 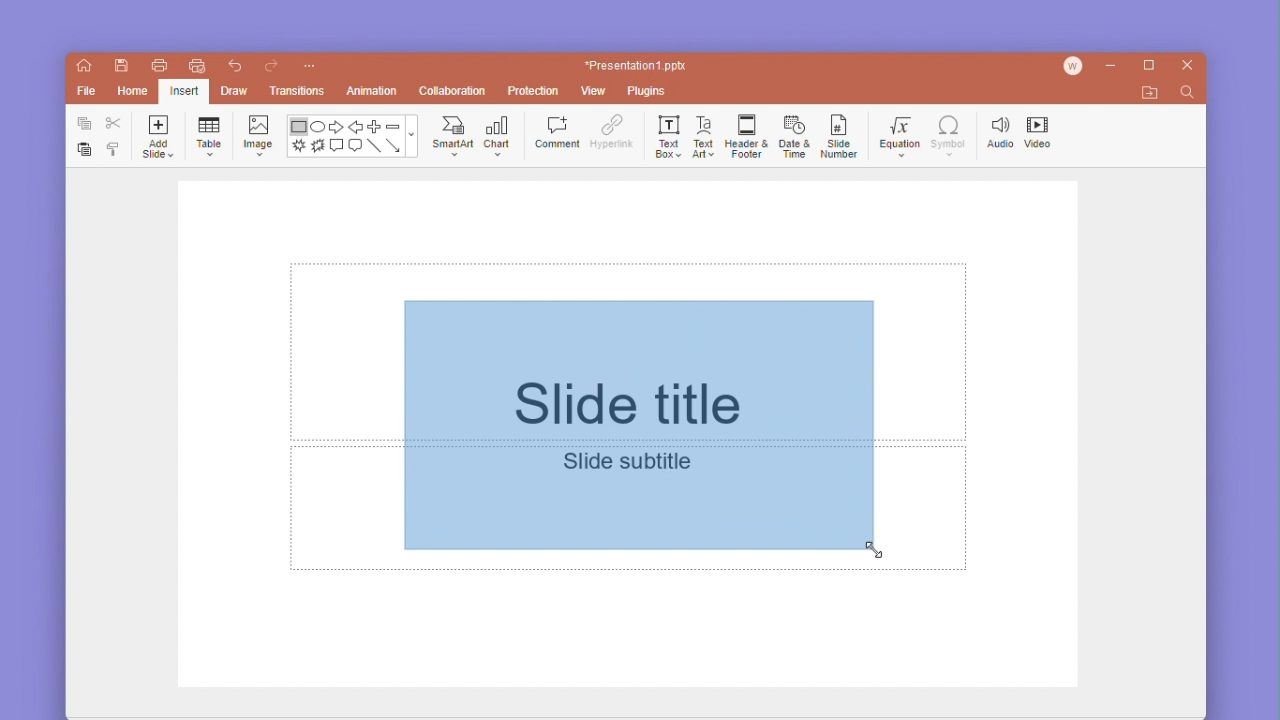 What do you see at coordinates (79, 151) in the screenshot?
I see `paste` at bounding box center [79, 151].